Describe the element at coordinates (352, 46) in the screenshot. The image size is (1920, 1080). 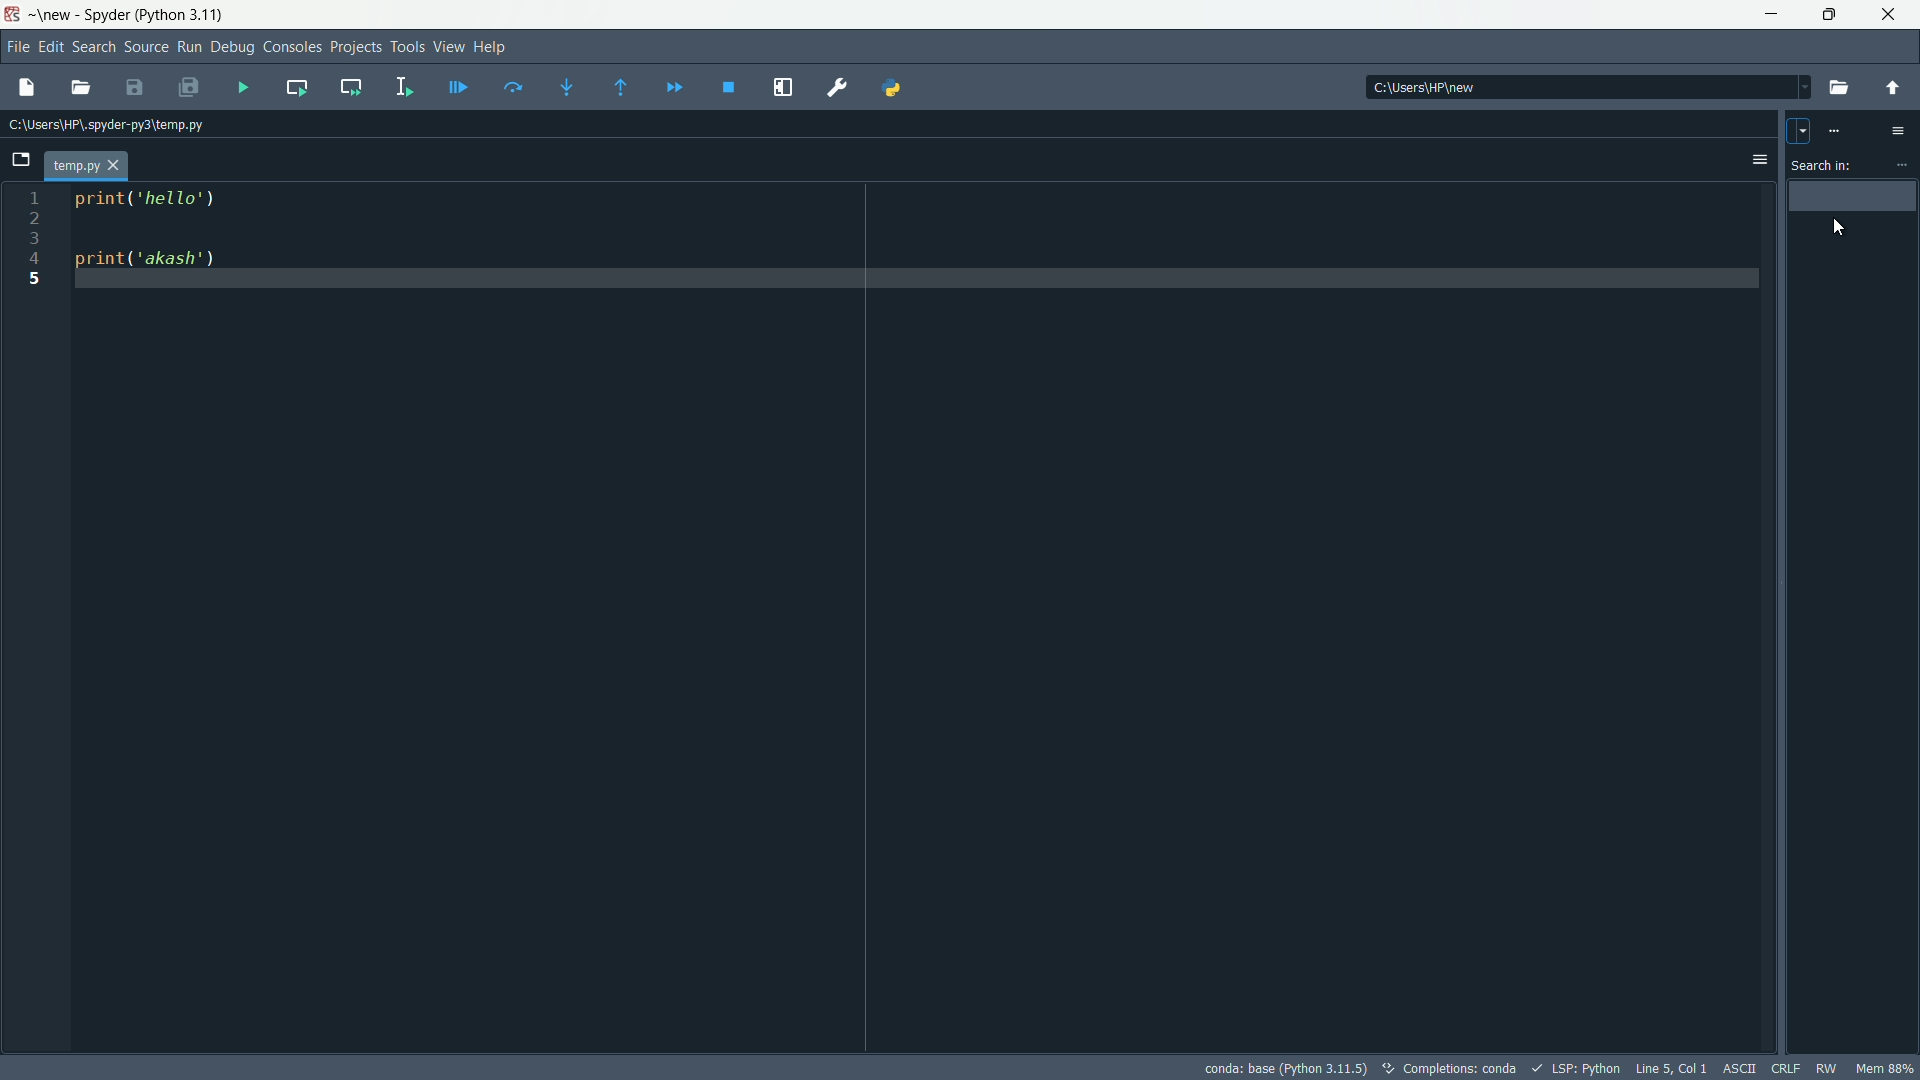
I see `Projects Menu` at that location.